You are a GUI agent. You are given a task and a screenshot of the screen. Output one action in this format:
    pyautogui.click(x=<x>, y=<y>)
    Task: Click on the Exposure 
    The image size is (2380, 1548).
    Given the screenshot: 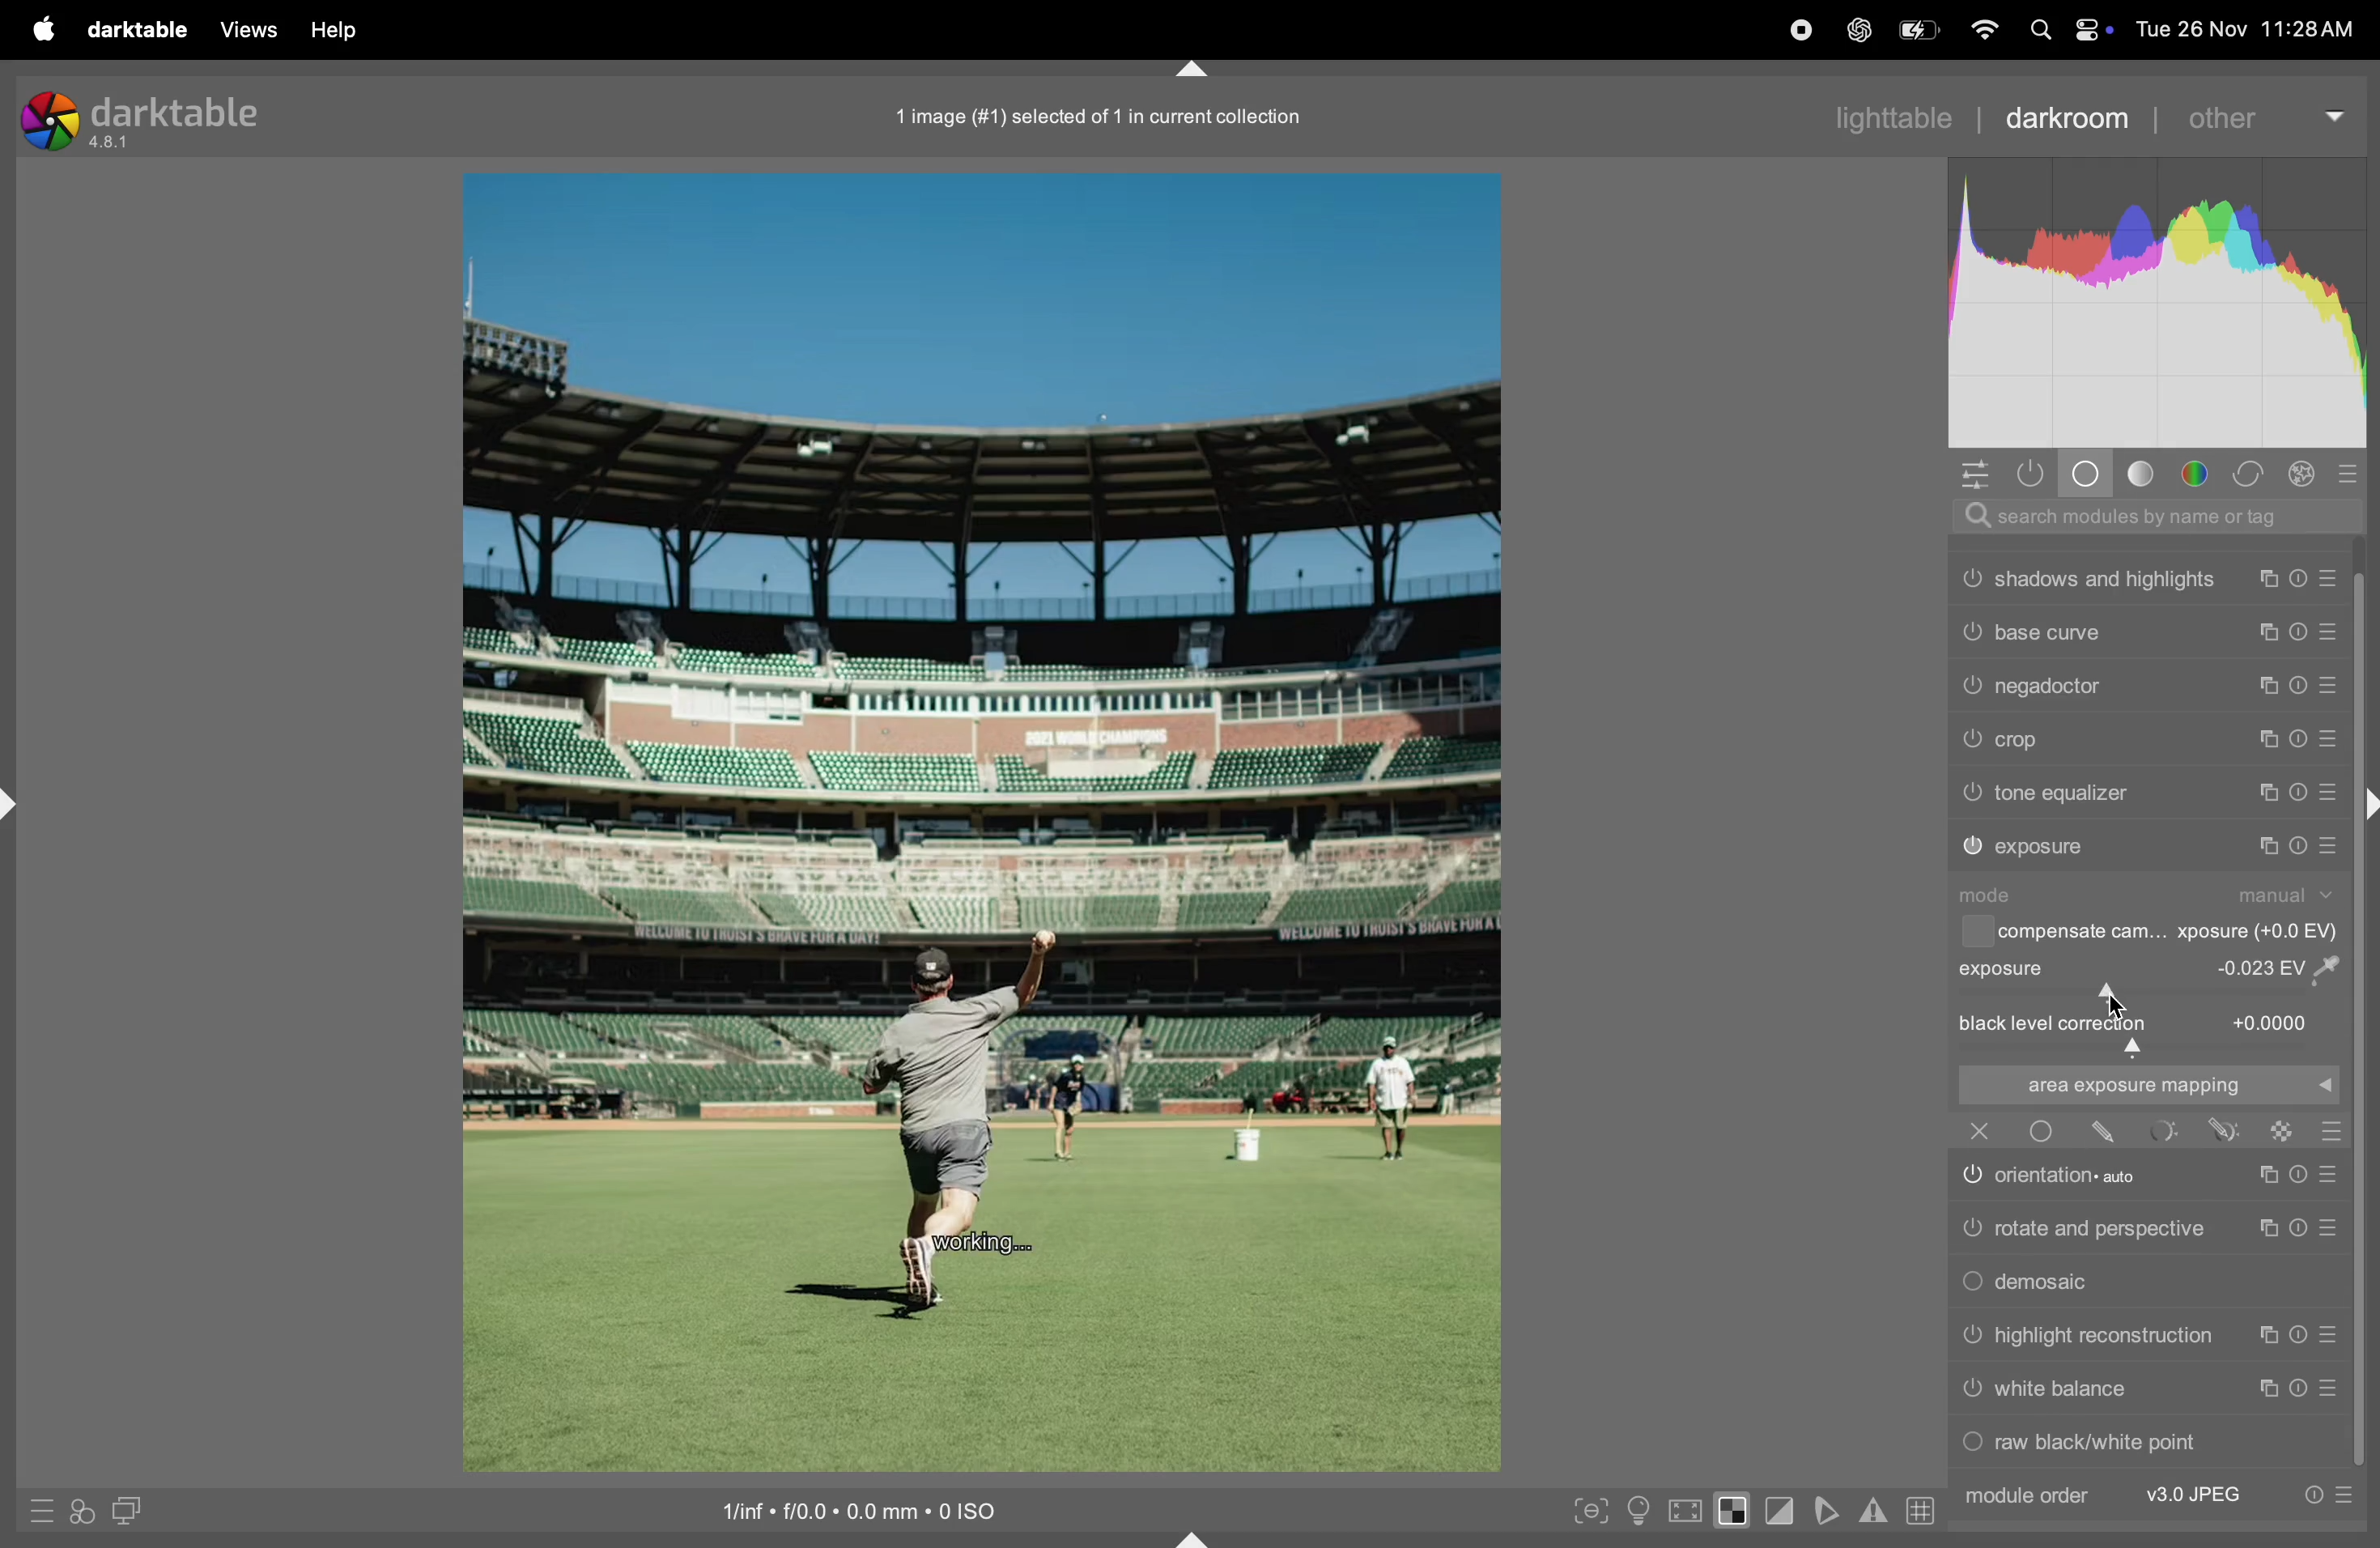 What is the action you would take?
    pyautogui.click(x=2004, y=968)
    